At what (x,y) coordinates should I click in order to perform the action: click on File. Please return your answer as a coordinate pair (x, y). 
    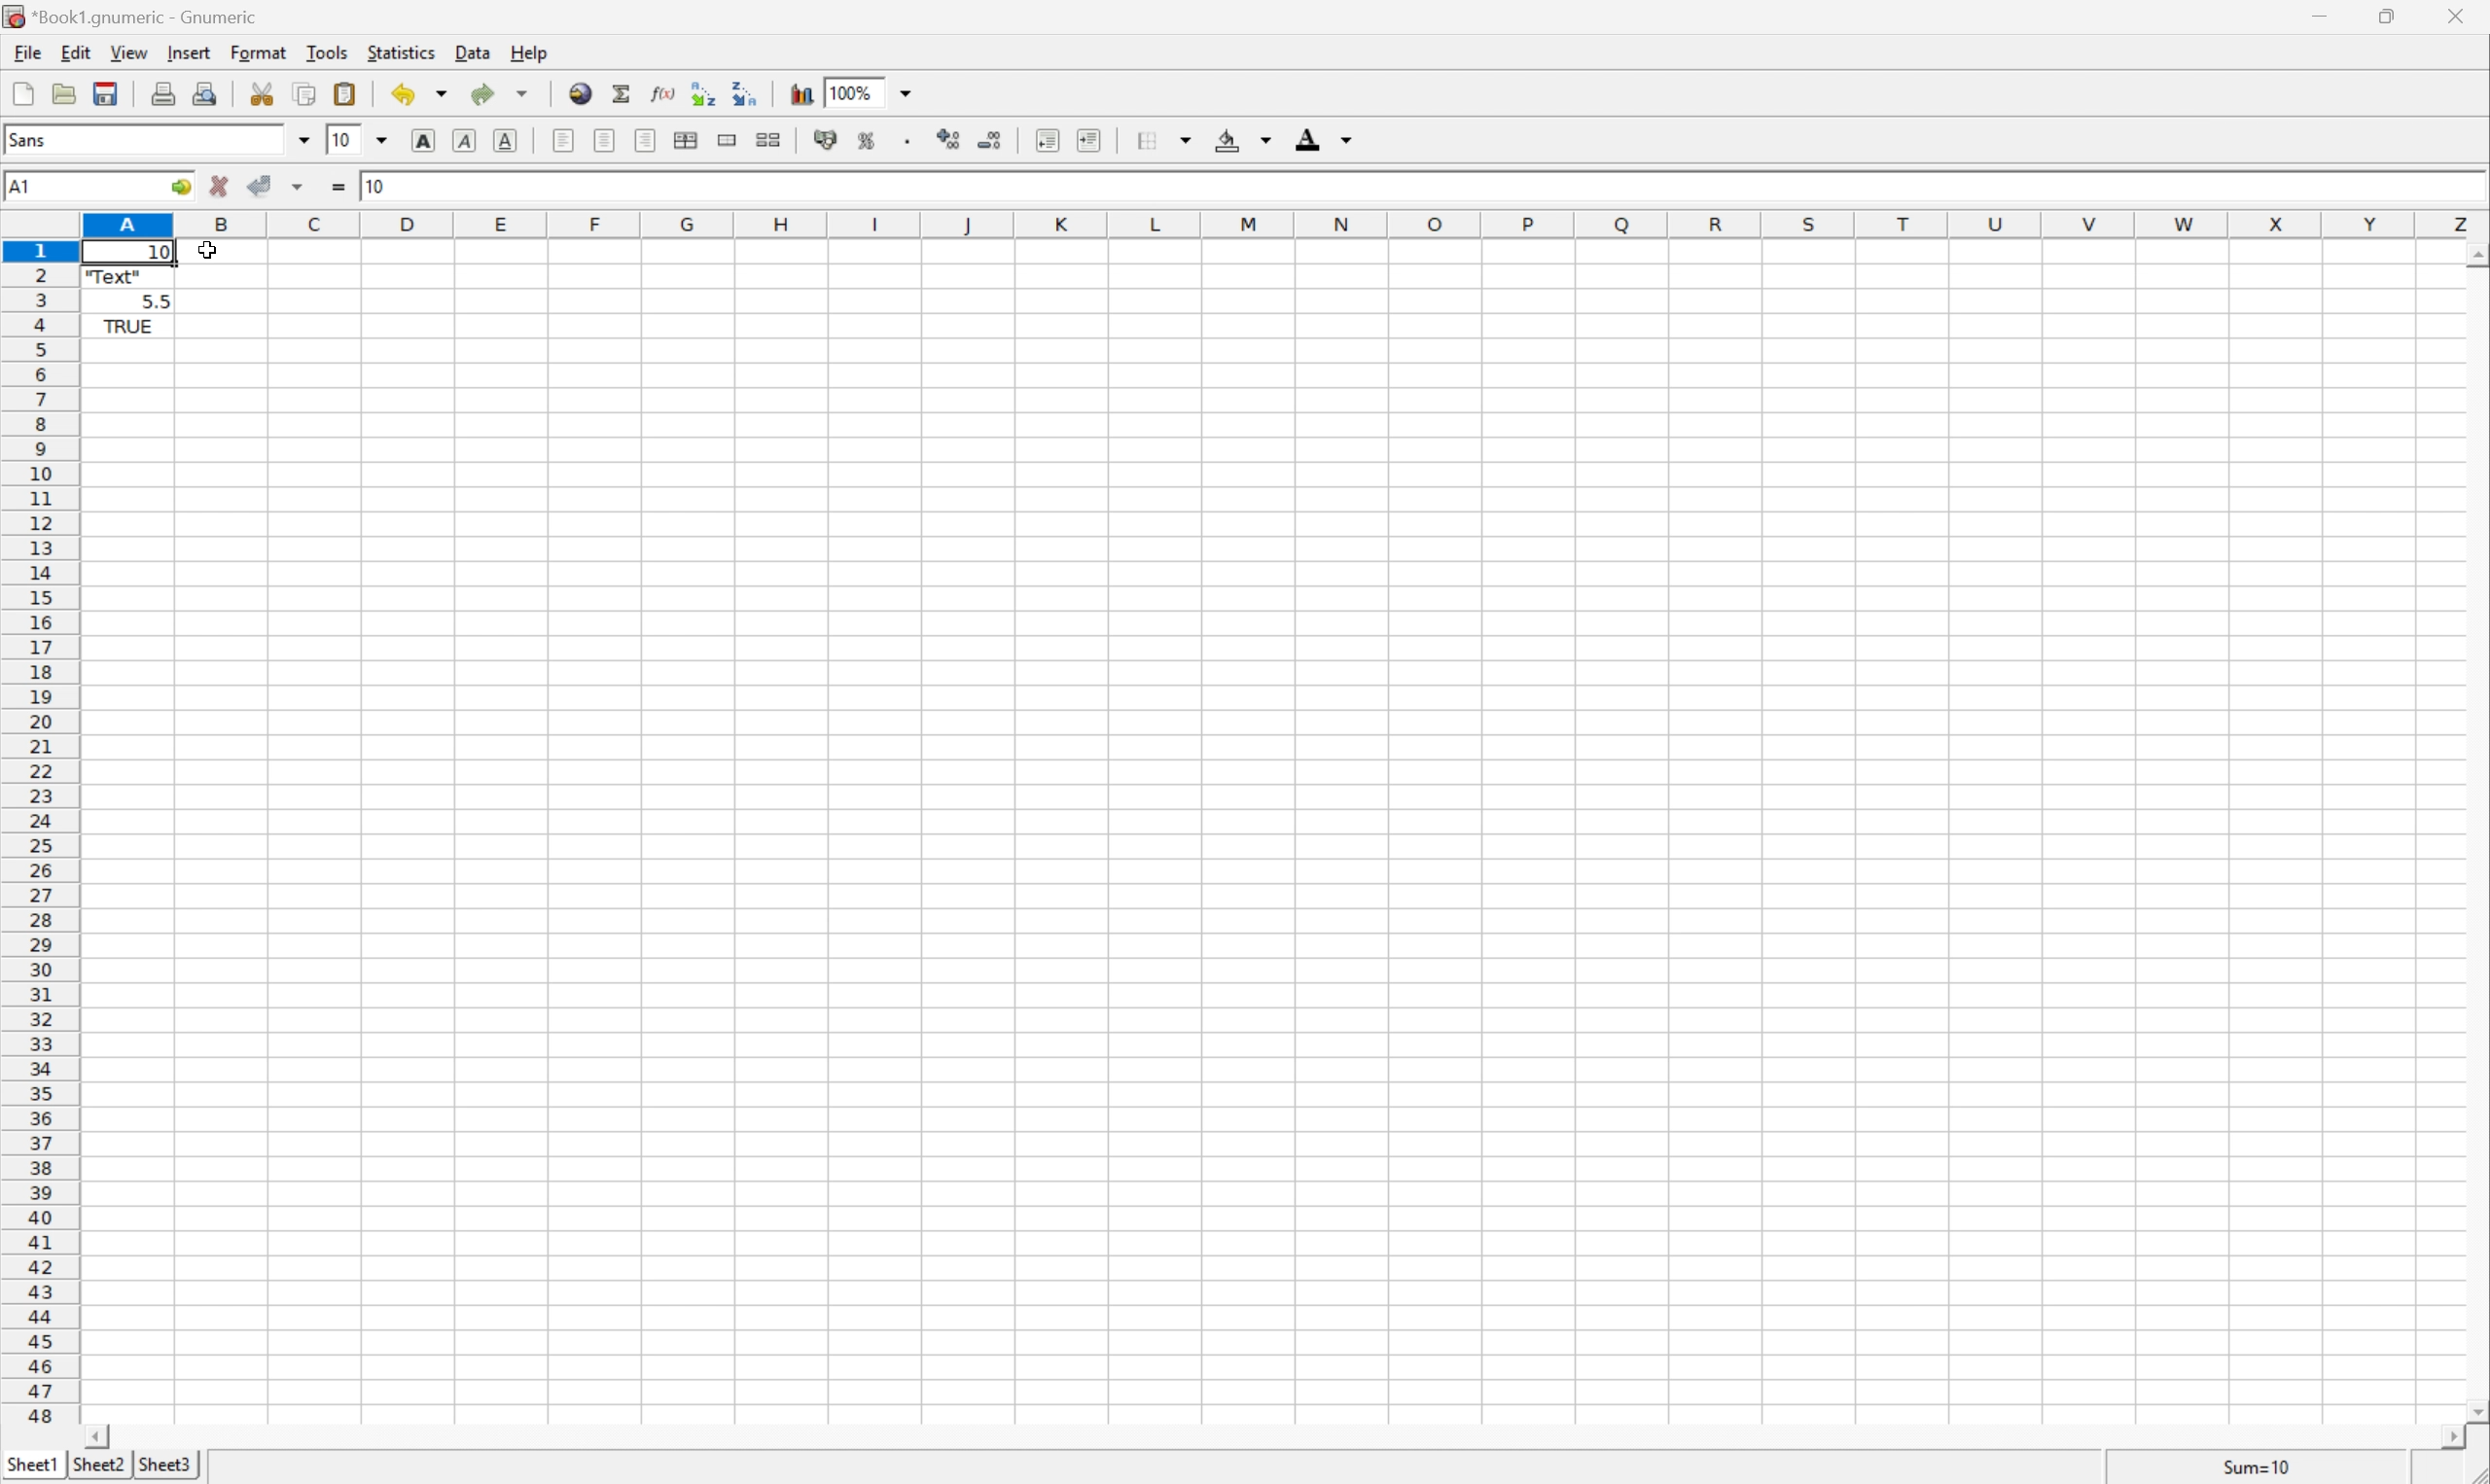
    Looking at the image, I should click on (25, 50).